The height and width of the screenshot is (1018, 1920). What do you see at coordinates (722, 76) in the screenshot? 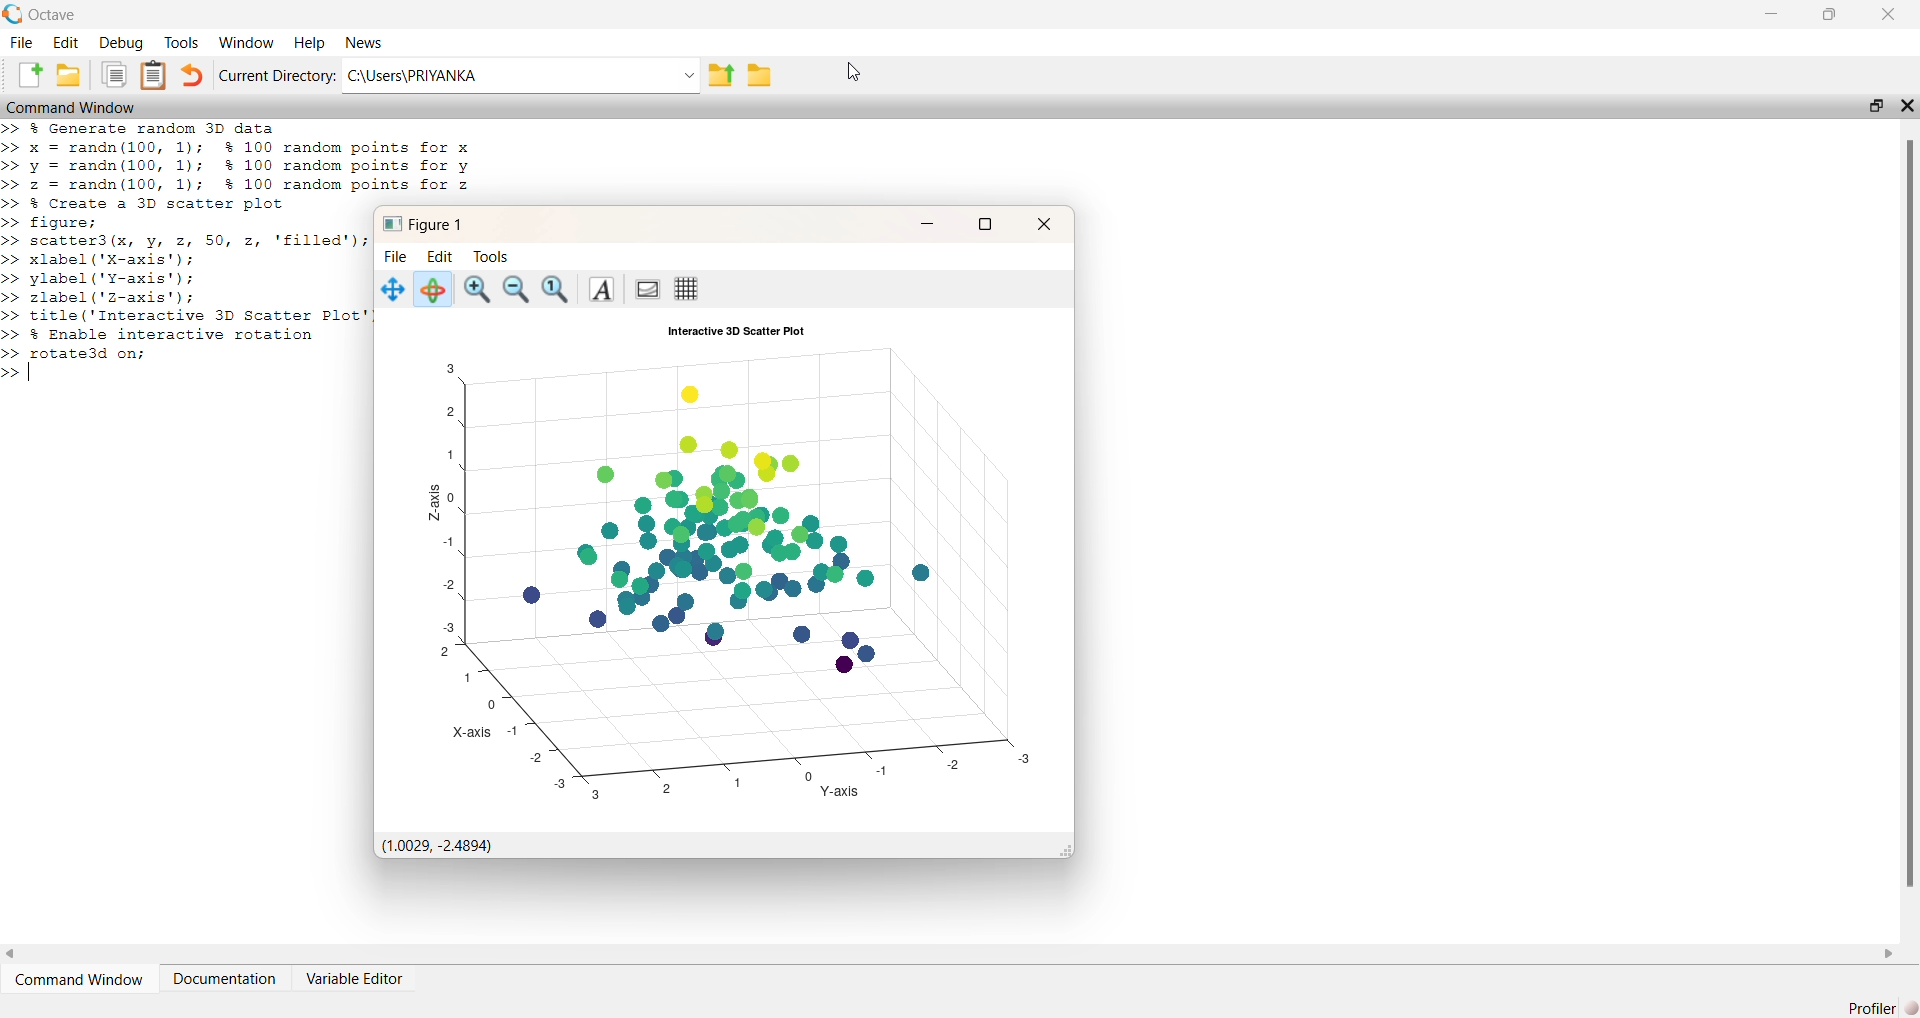
I see `parent directory` at bounding box center [722, 76].